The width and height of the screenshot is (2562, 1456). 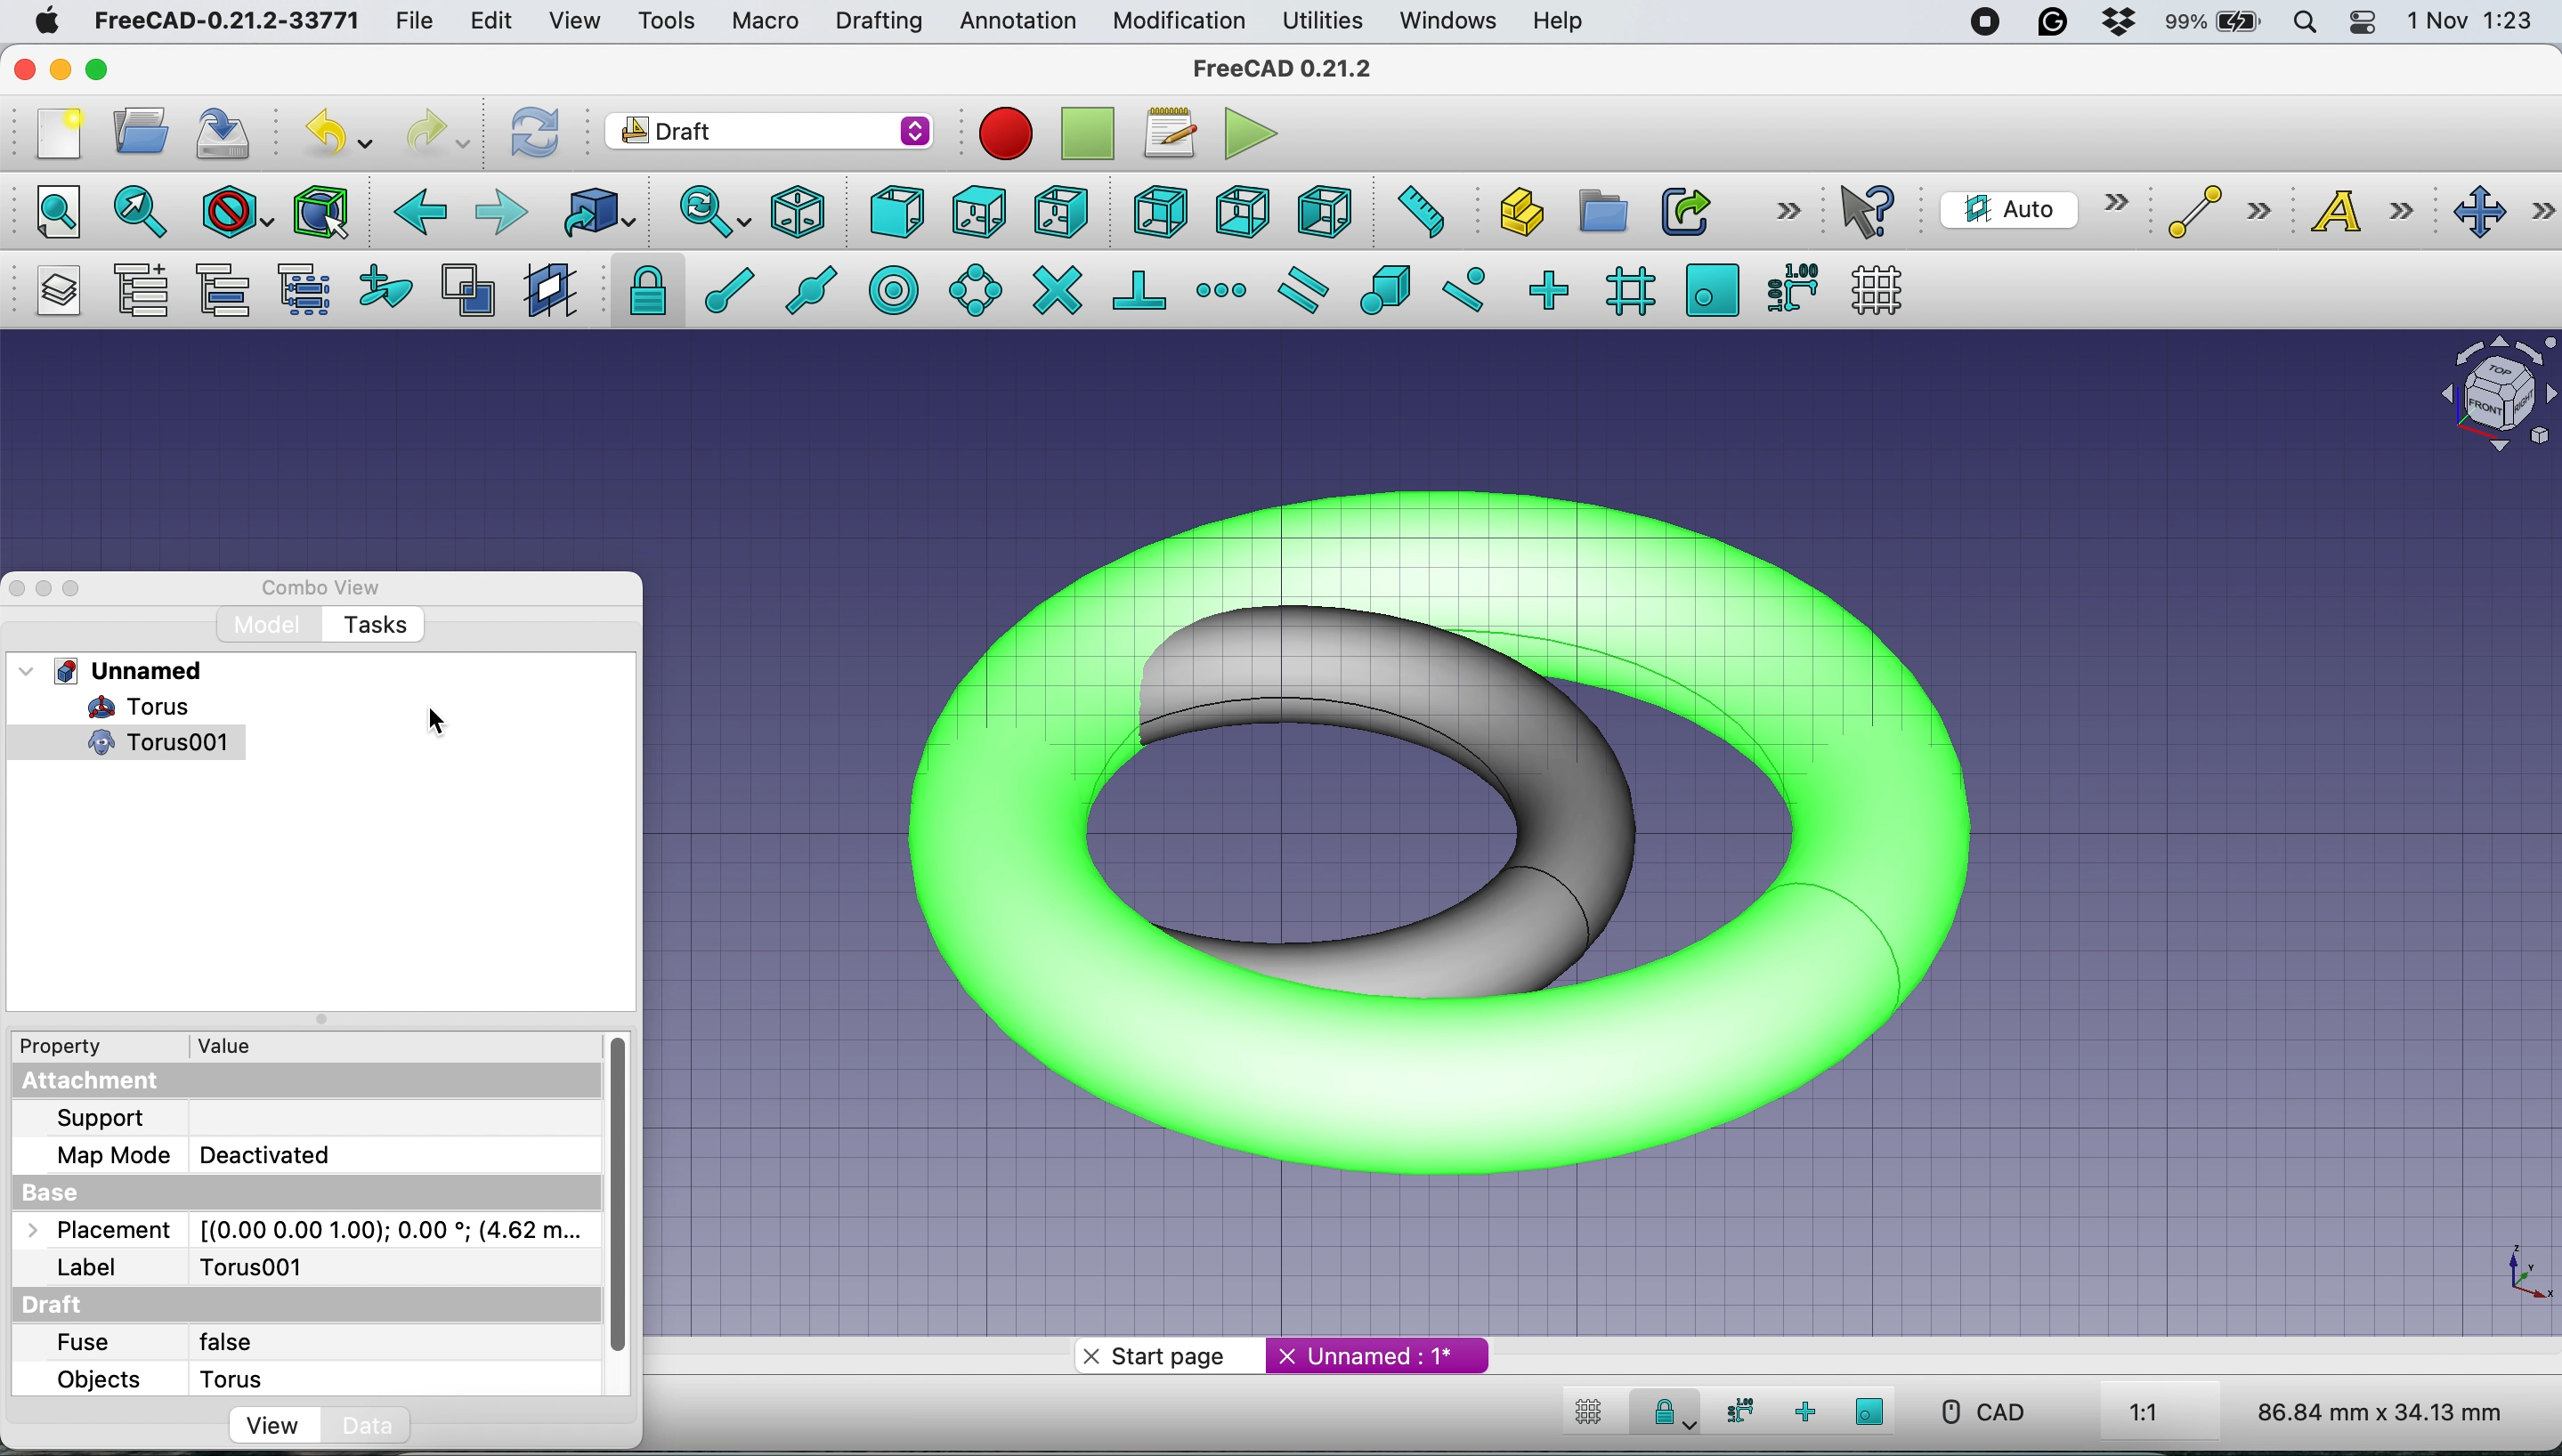 What do you see at coordinates (976, 289) in the screenshot?
I see `snap angle` at bounding box center [976, 289].